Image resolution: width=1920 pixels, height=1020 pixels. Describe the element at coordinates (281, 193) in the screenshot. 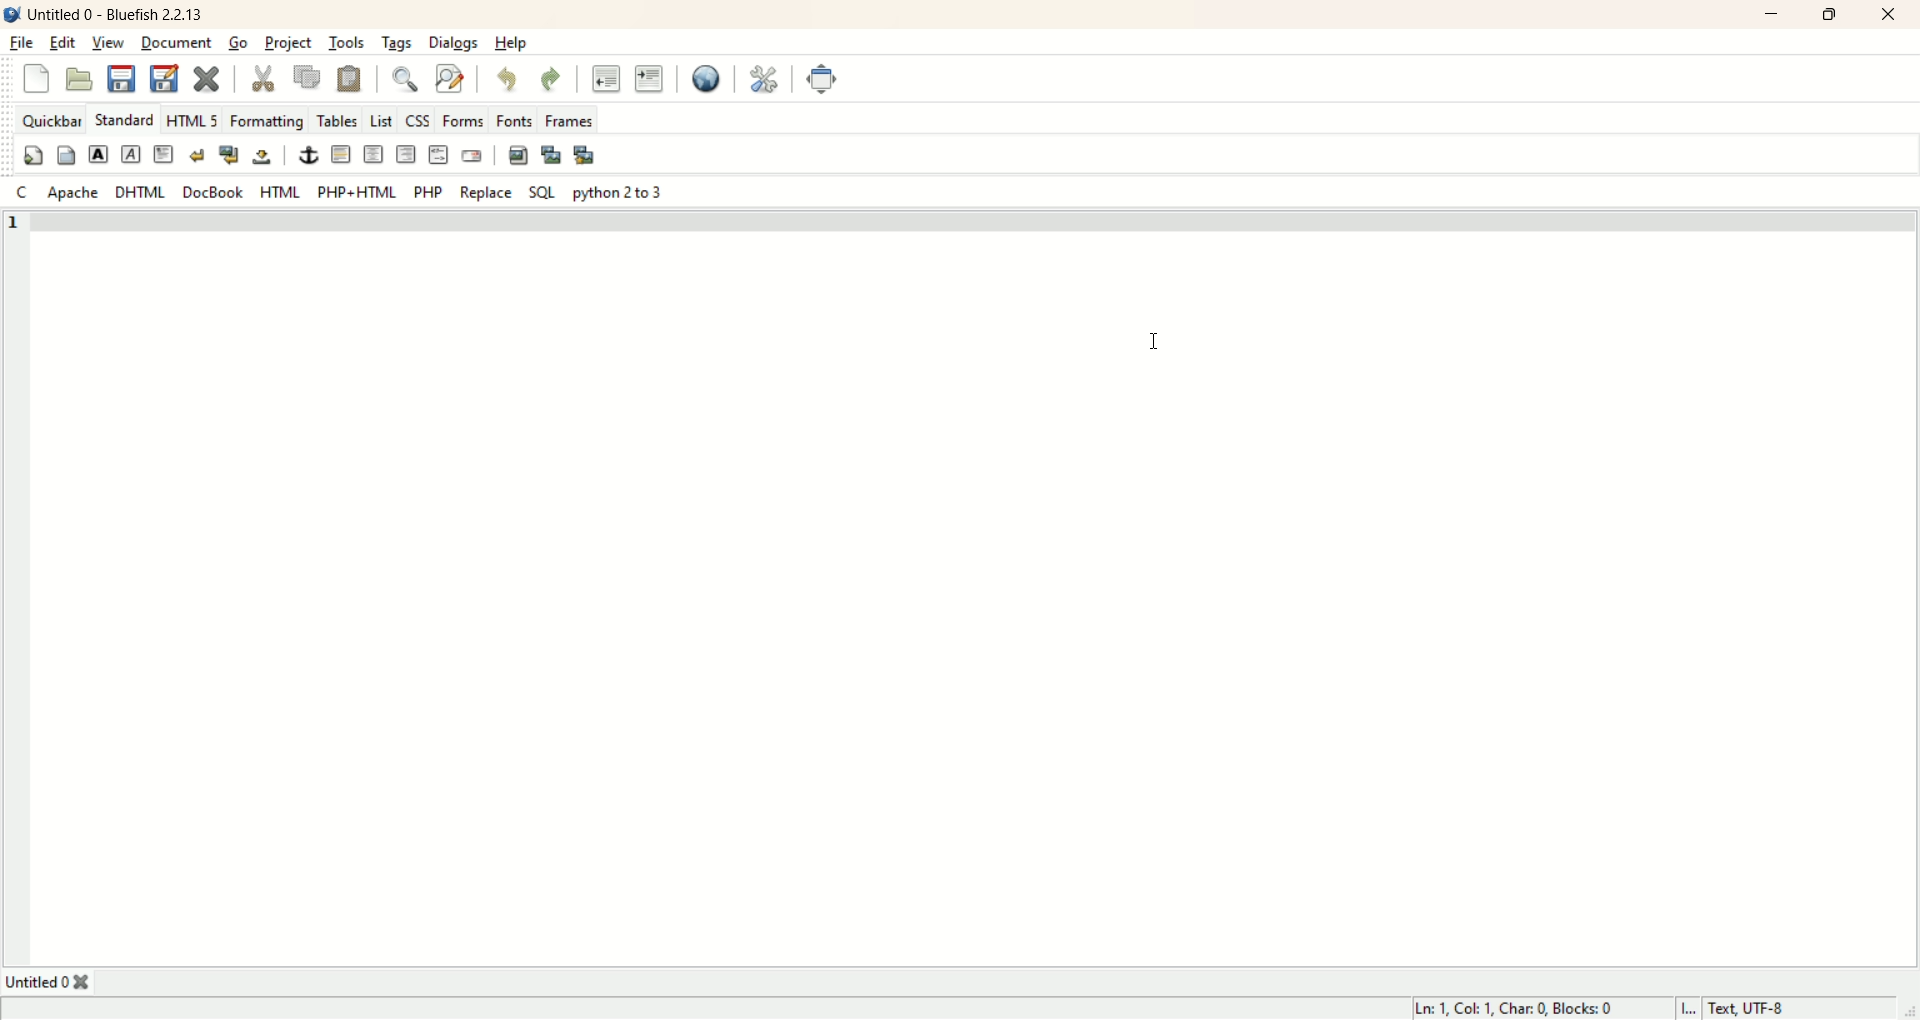

I see `HTML` at that location.